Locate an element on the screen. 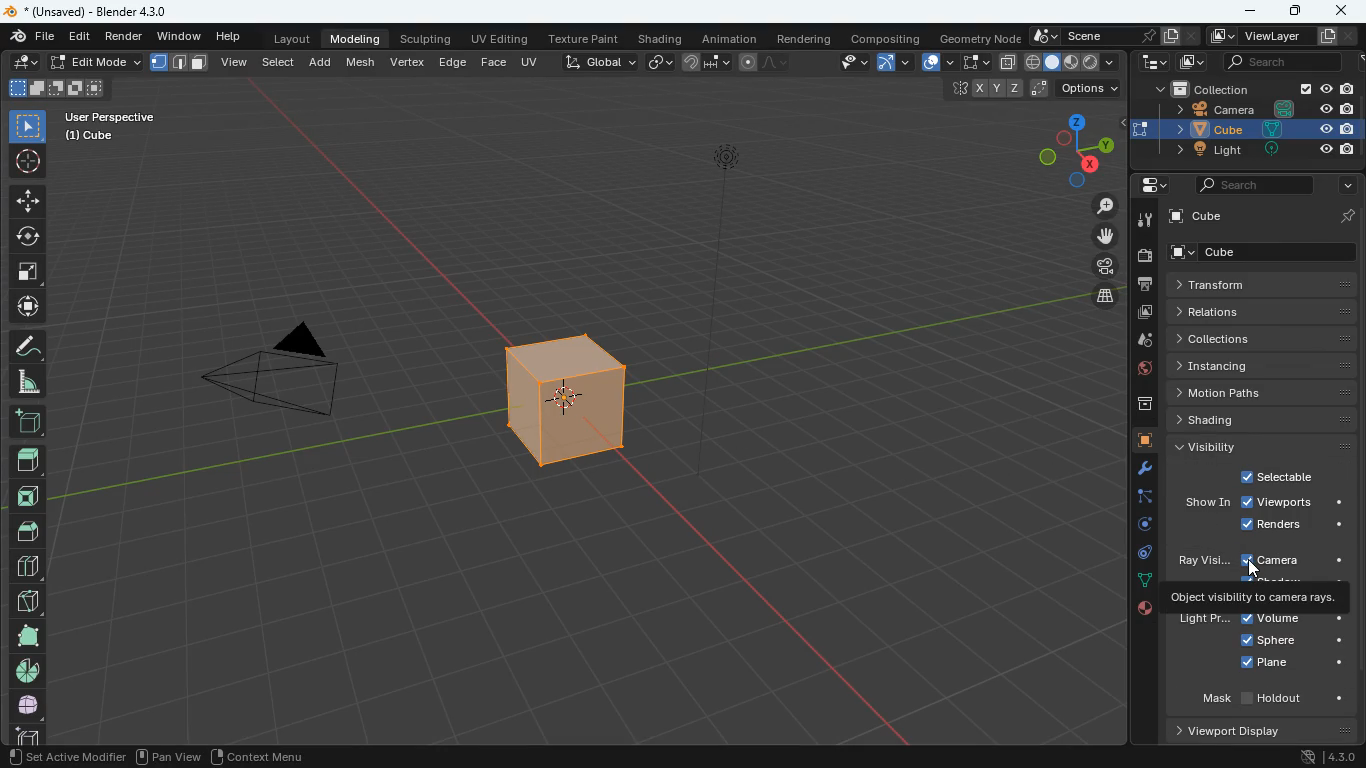 This screenshot has height=768, width=1366. User Perspective is located at coordinates (109, 116).